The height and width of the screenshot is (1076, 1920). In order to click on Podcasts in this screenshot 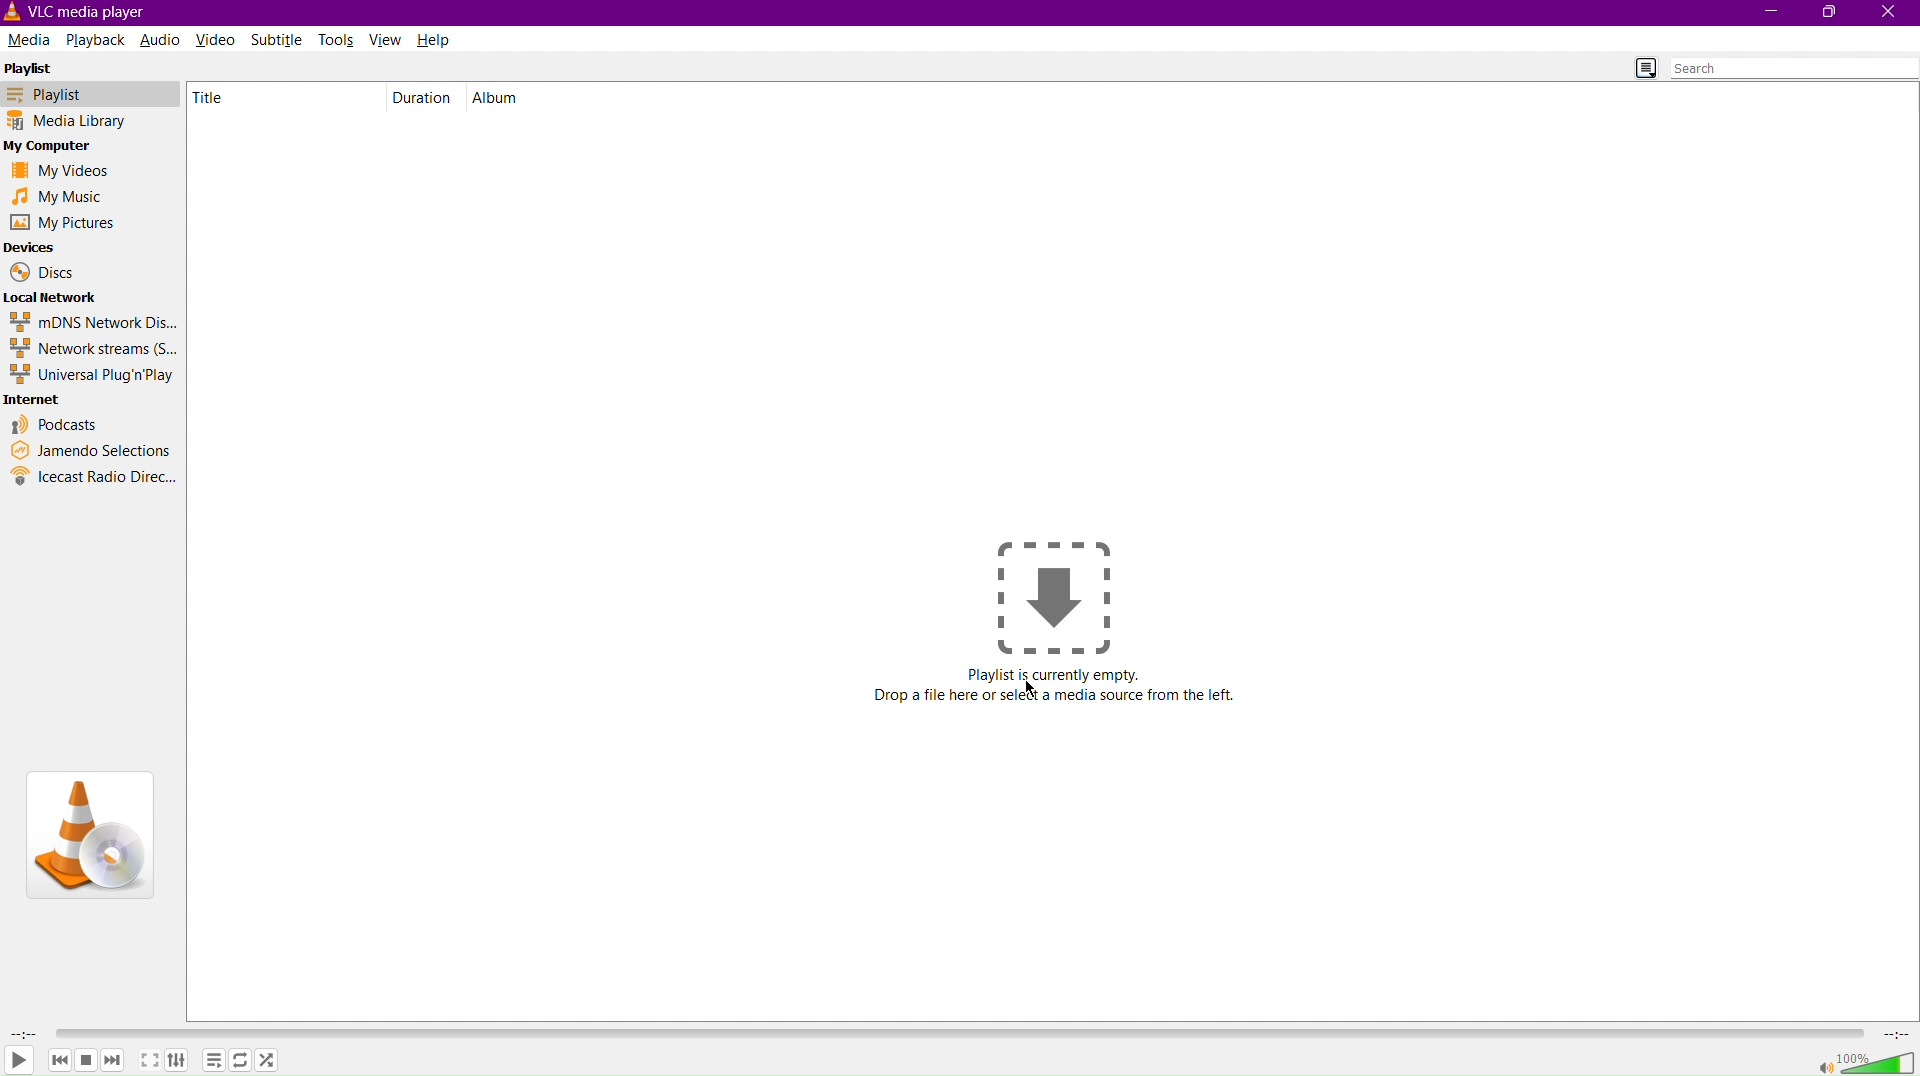, I will do `click(58, 421)`.